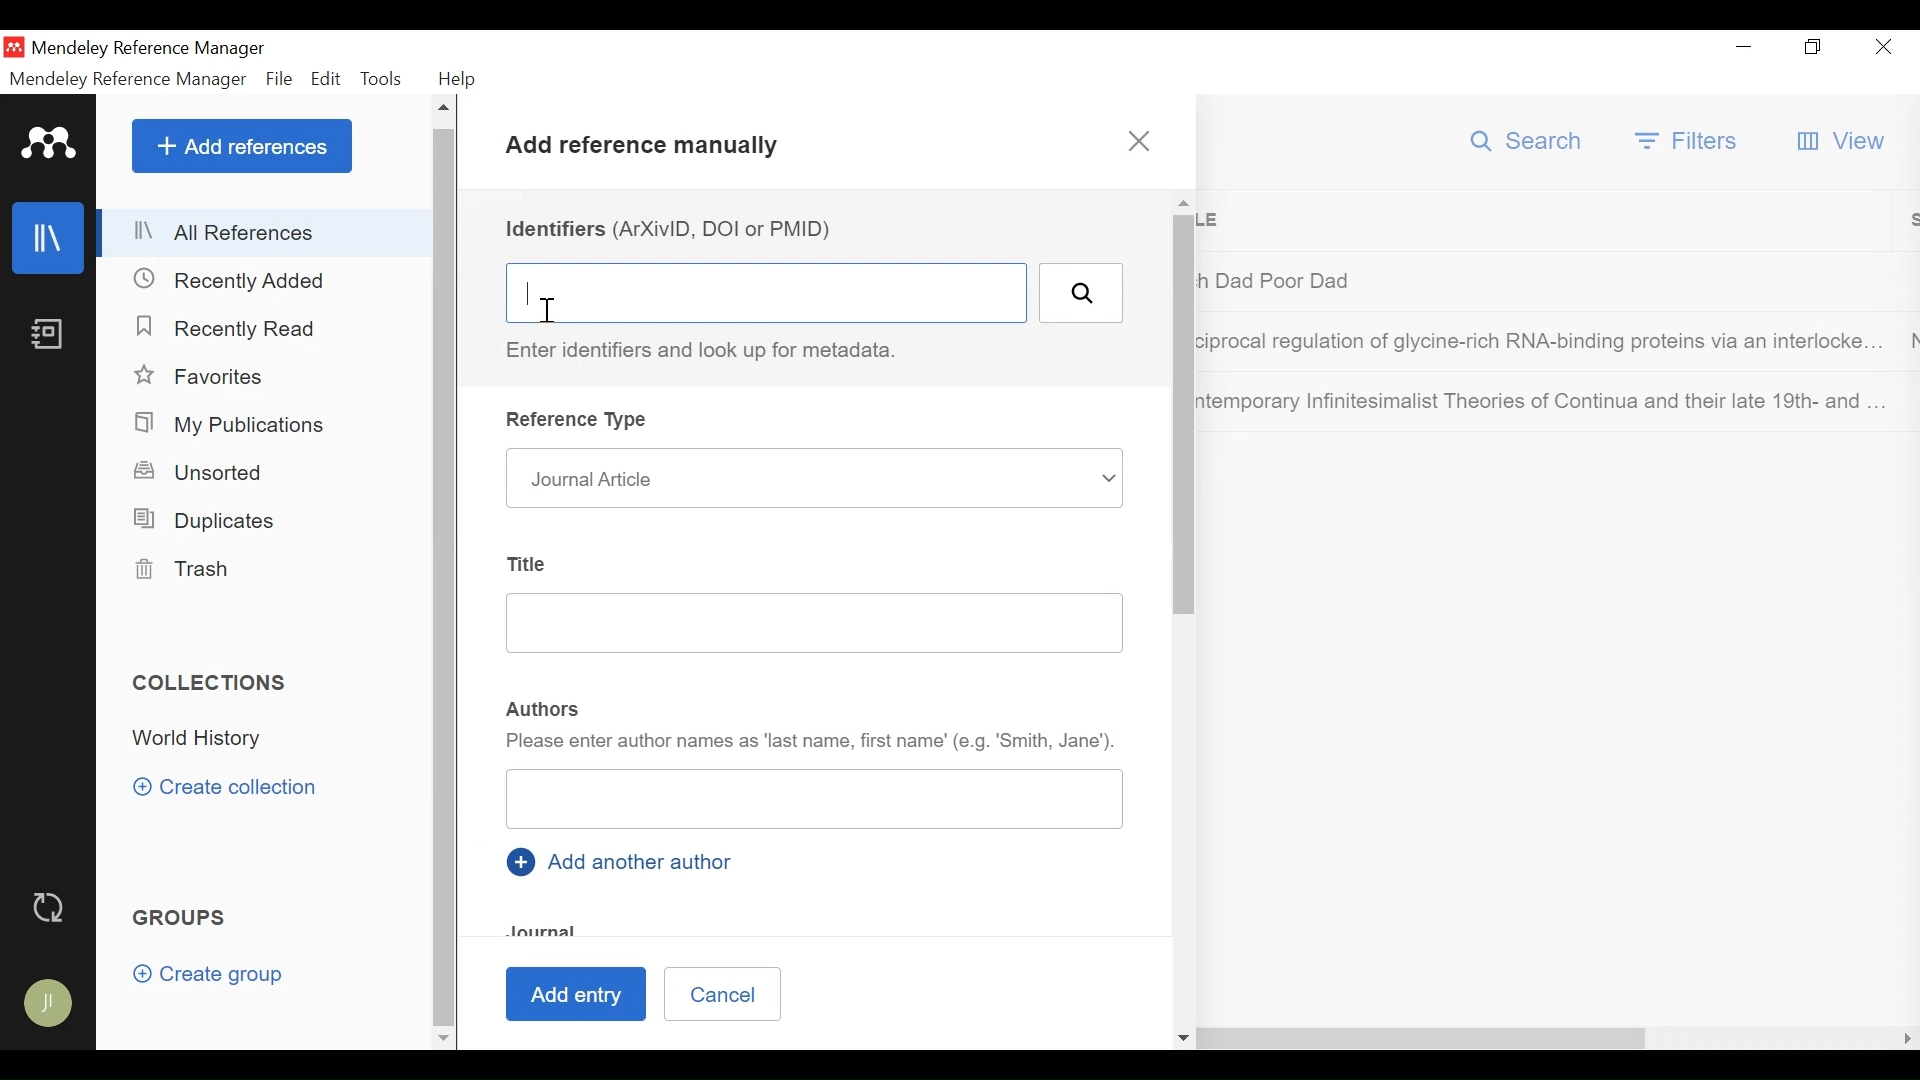  Describe the element at coordinates (797, 626) in the screenshot. I see `Title name box` at that location.